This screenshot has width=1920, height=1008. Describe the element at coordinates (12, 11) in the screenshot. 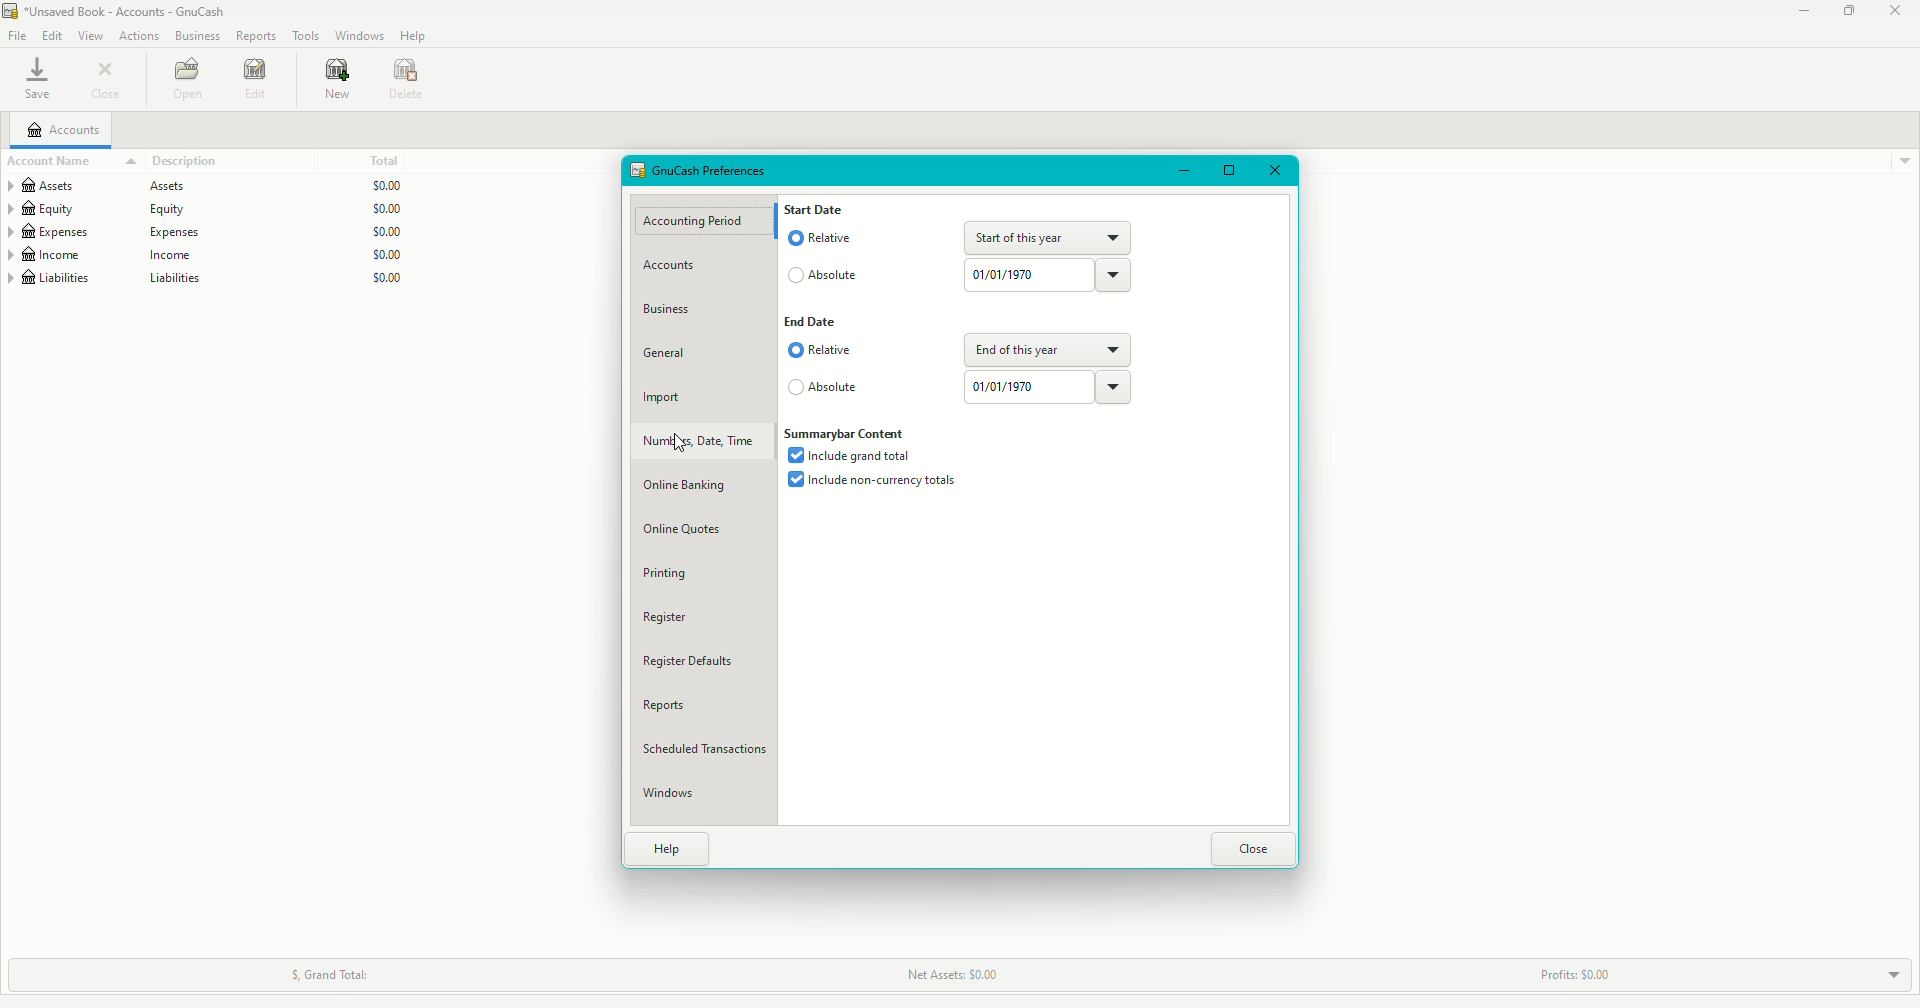

I see `logo` at that location.